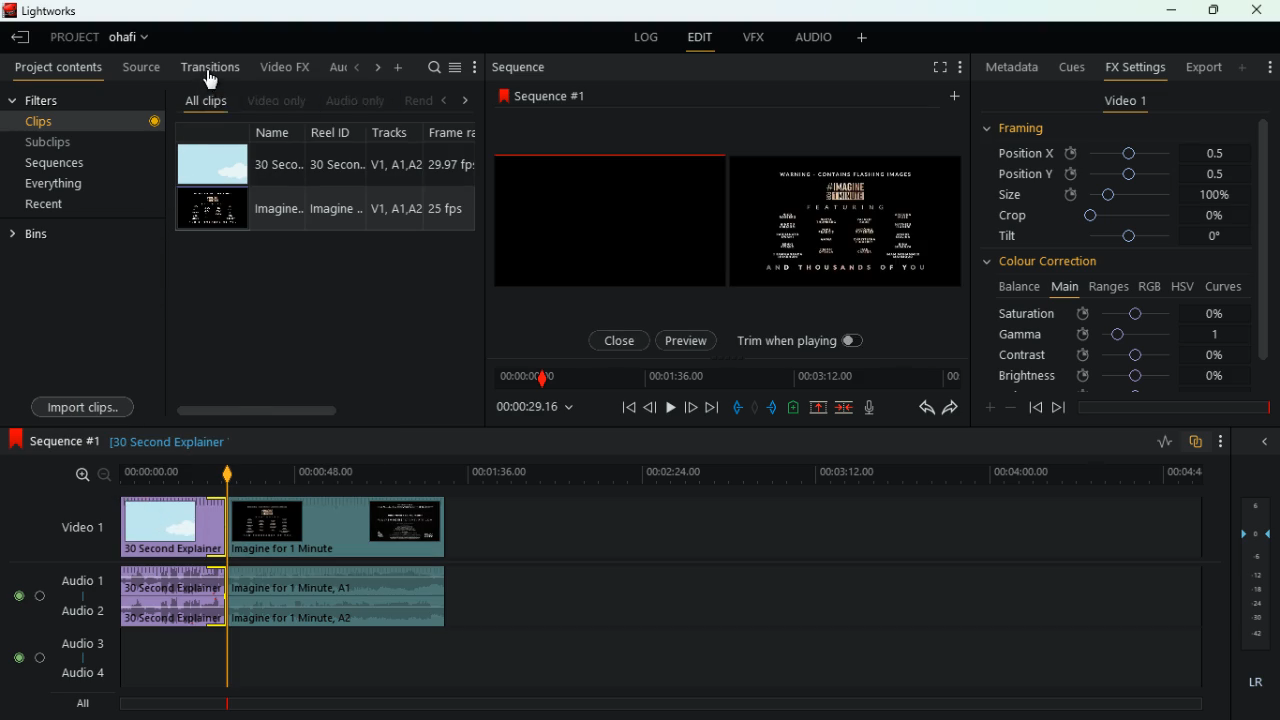  I want to click on edit, so click(699, 39).